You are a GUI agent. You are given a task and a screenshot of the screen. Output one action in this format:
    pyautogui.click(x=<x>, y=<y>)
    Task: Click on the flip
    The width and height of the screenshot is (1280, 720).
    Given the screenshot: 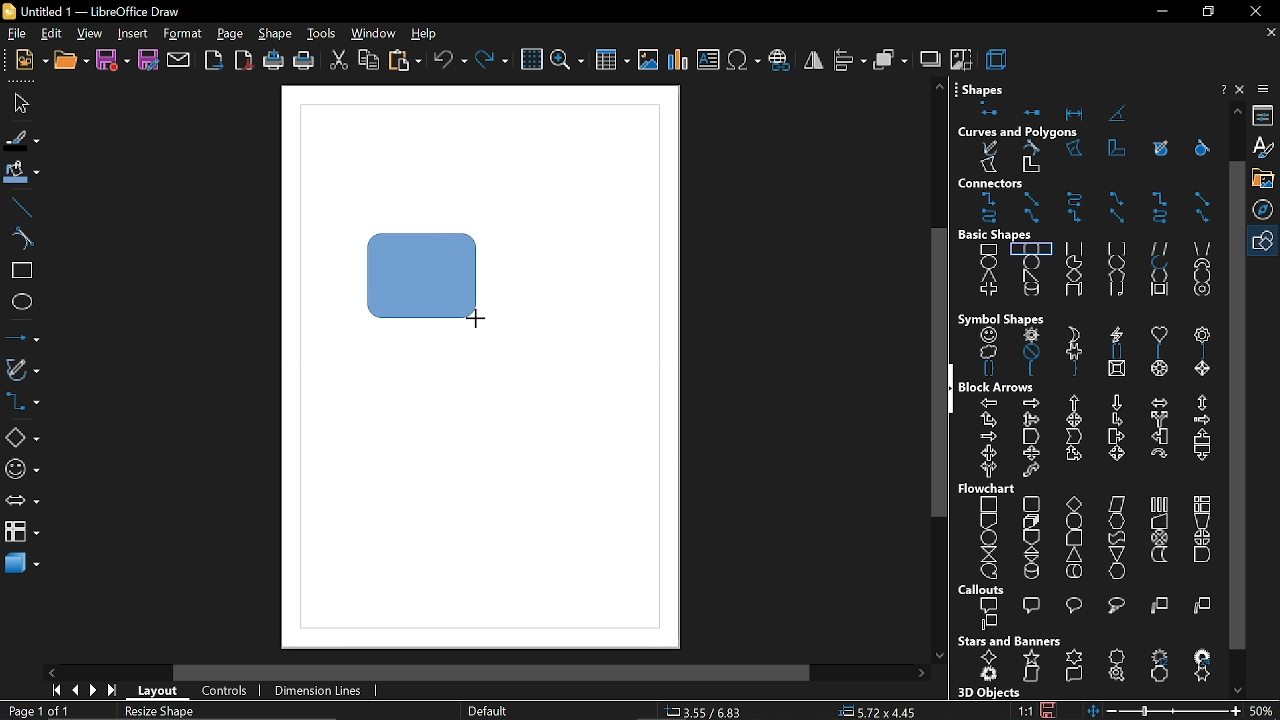 What is the action you would take?
    pyautogui.click(x=814, y=60)
    